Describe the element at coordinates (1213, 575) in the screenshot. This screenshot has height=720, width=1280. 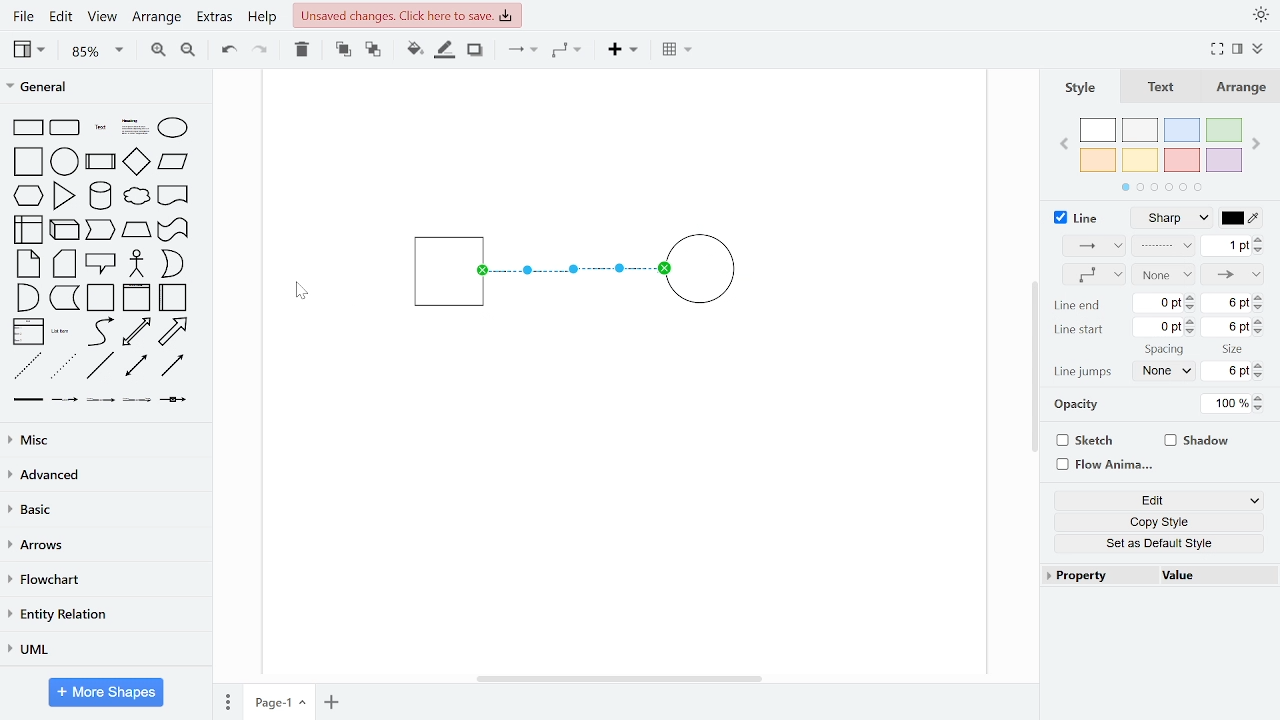
I see `value` at that location.